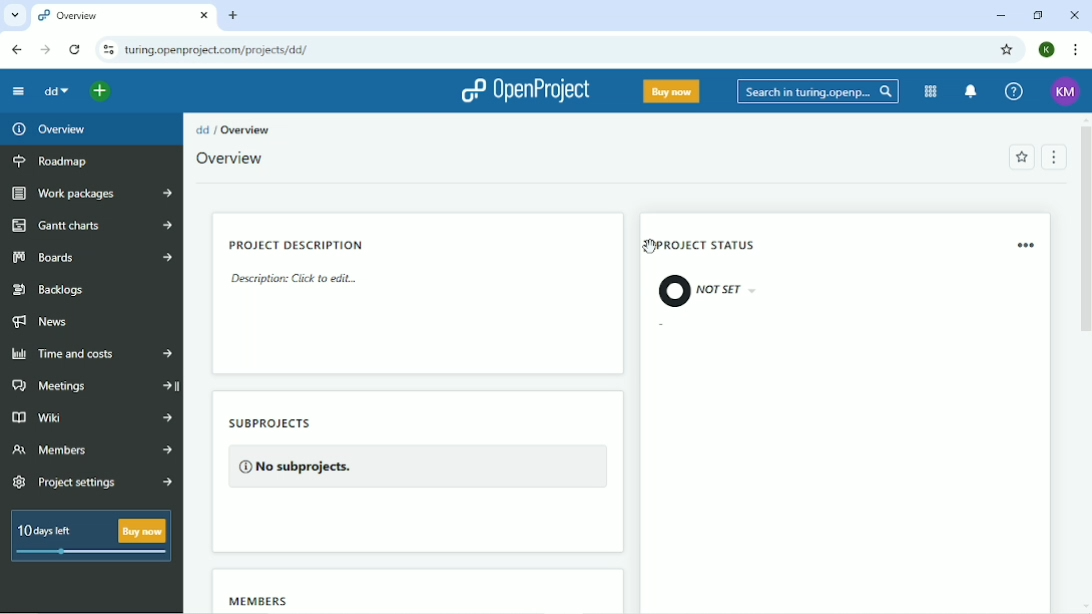 The width and height of the screenshot is (1092, 614). I want to click on Collapse project menu, so click(19, 92).